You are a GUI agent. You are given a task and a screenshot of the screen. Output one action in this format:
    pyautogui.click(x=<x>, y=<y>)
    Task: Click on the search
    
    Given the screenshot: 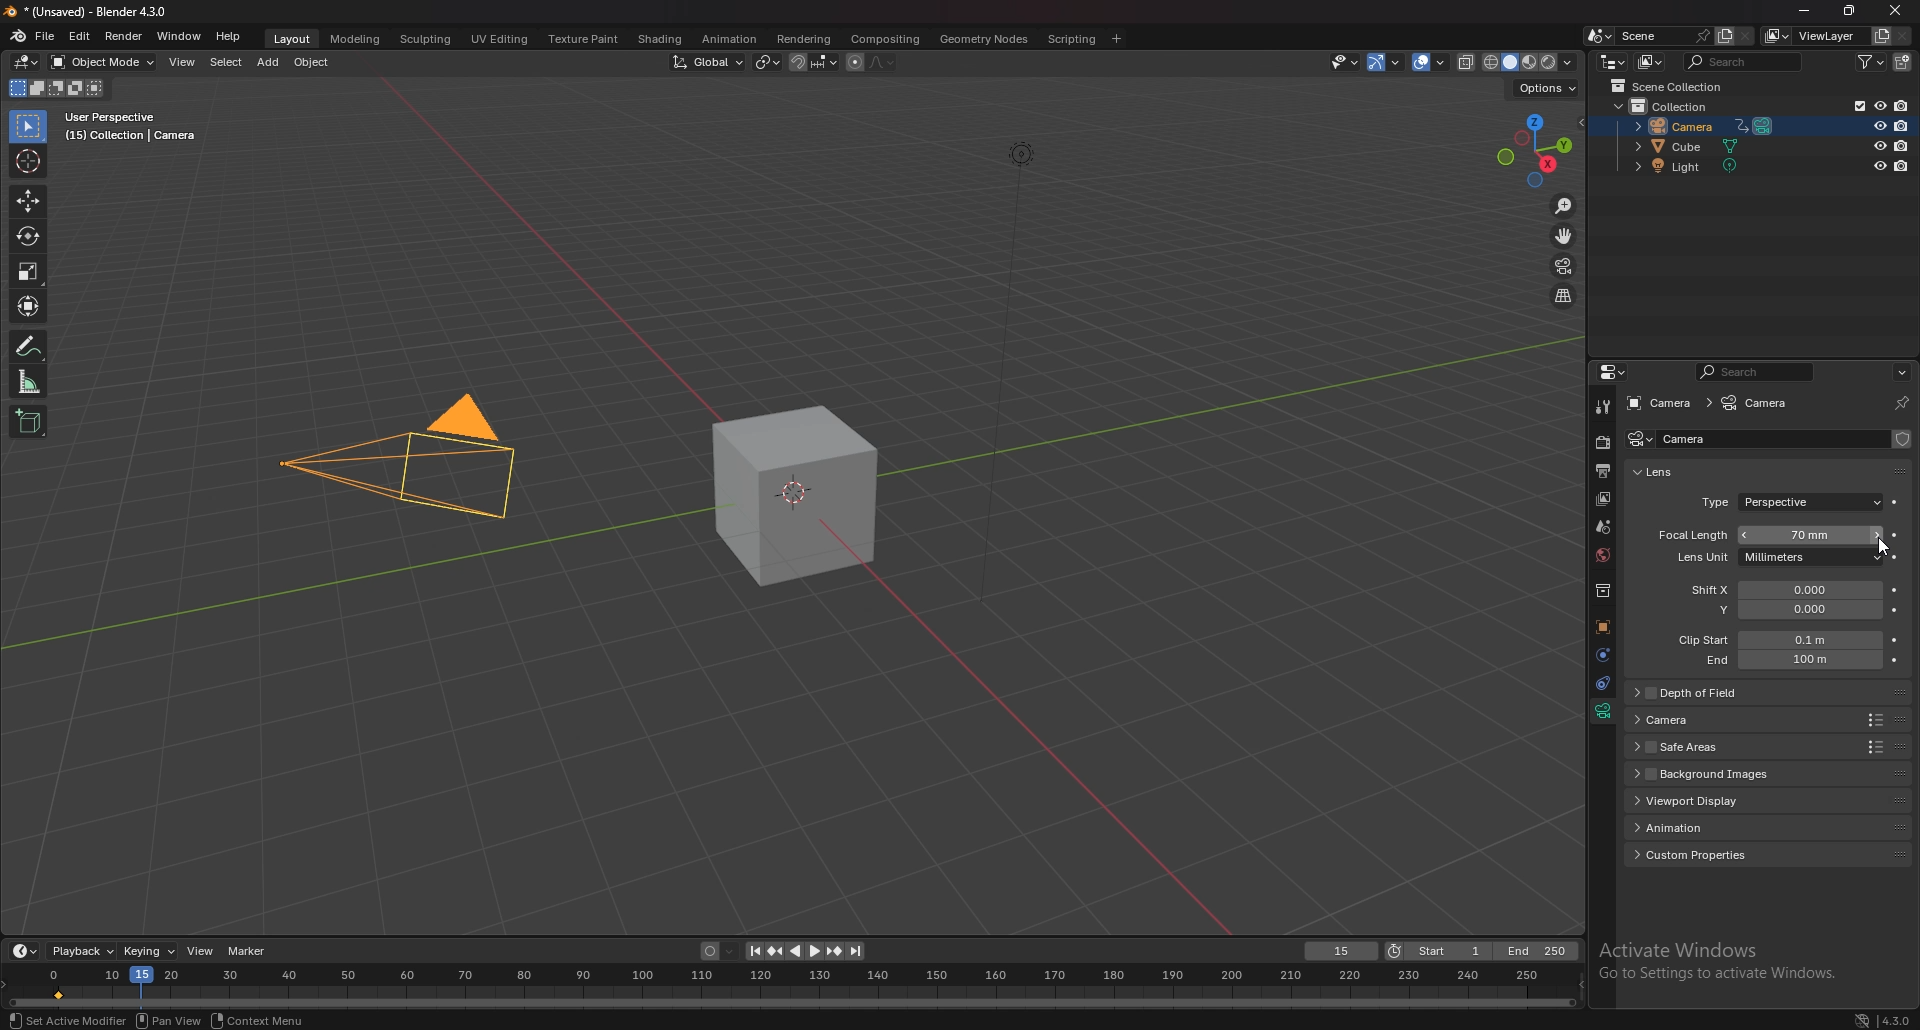 What is the action you would take?
    pyautogui.click(x=1754, y=371)
    